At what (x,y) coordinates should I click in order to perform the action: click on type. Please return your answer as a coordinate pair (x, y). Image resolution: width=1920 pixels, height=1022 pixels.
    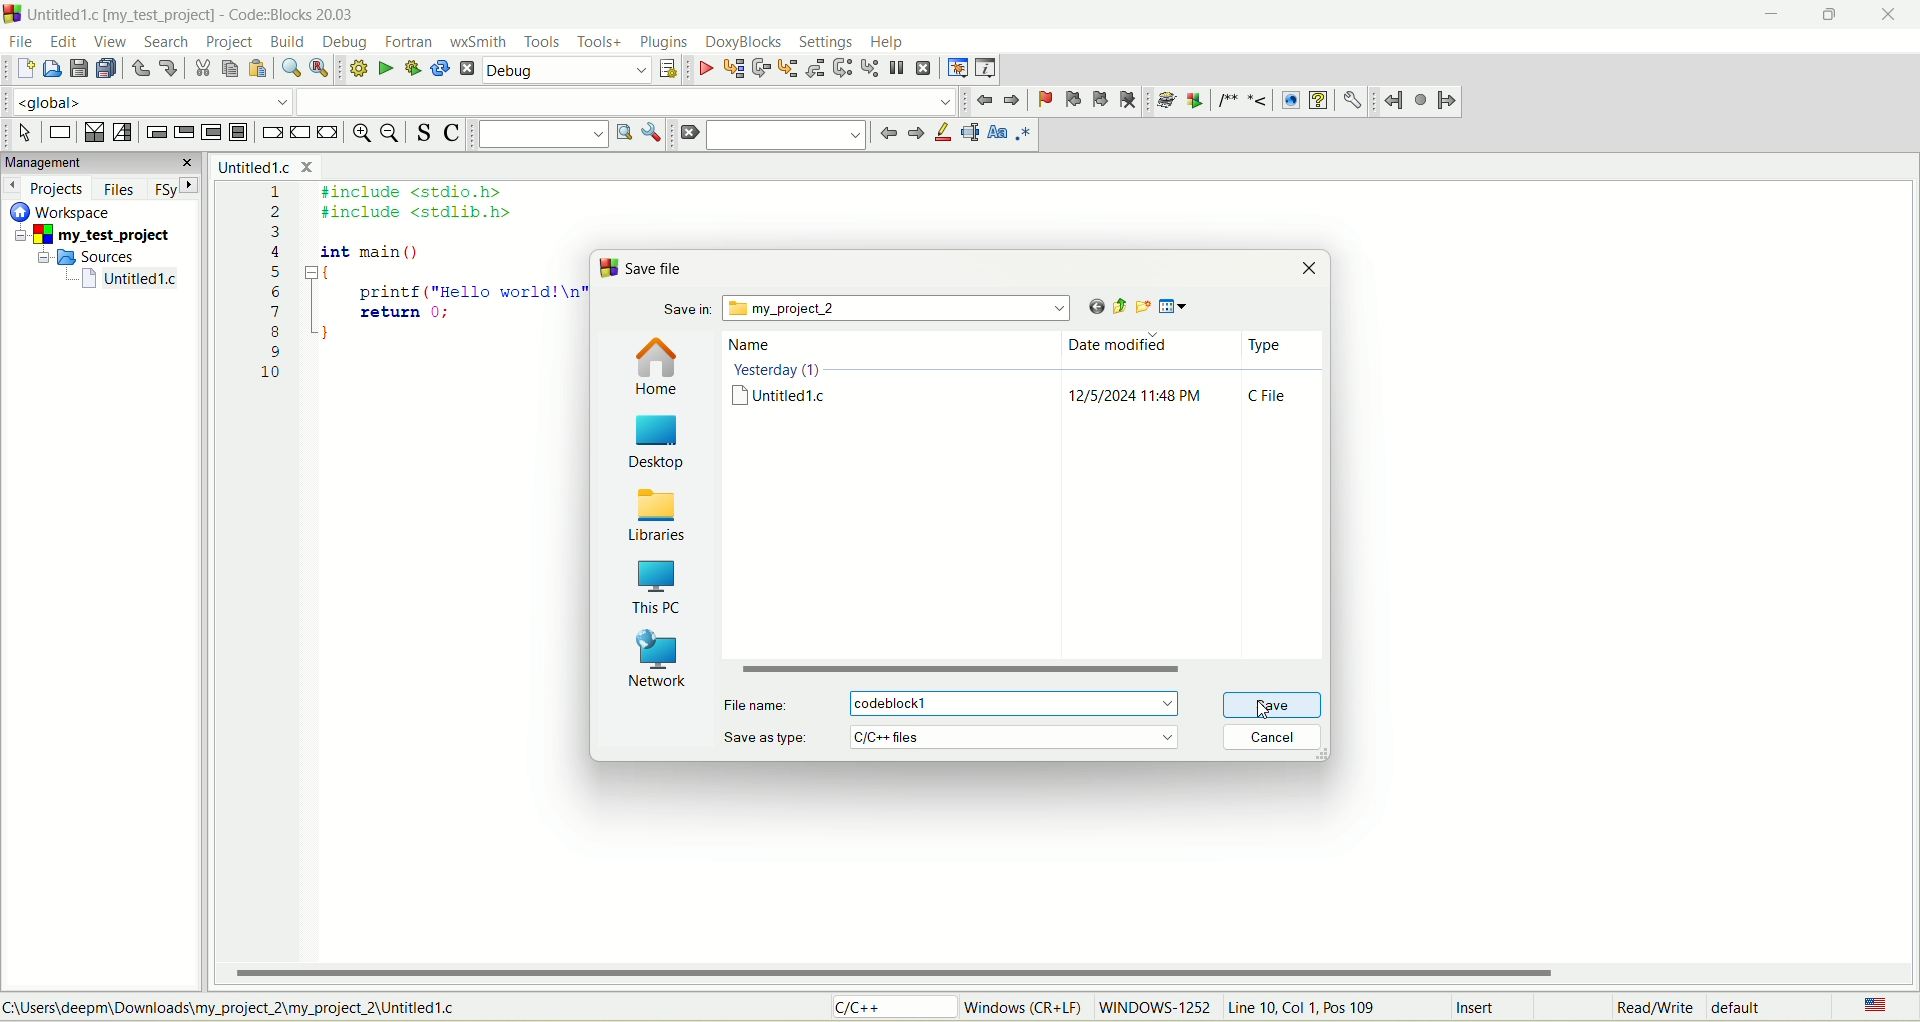
    Looking at the image, I should click on (1271, 378).